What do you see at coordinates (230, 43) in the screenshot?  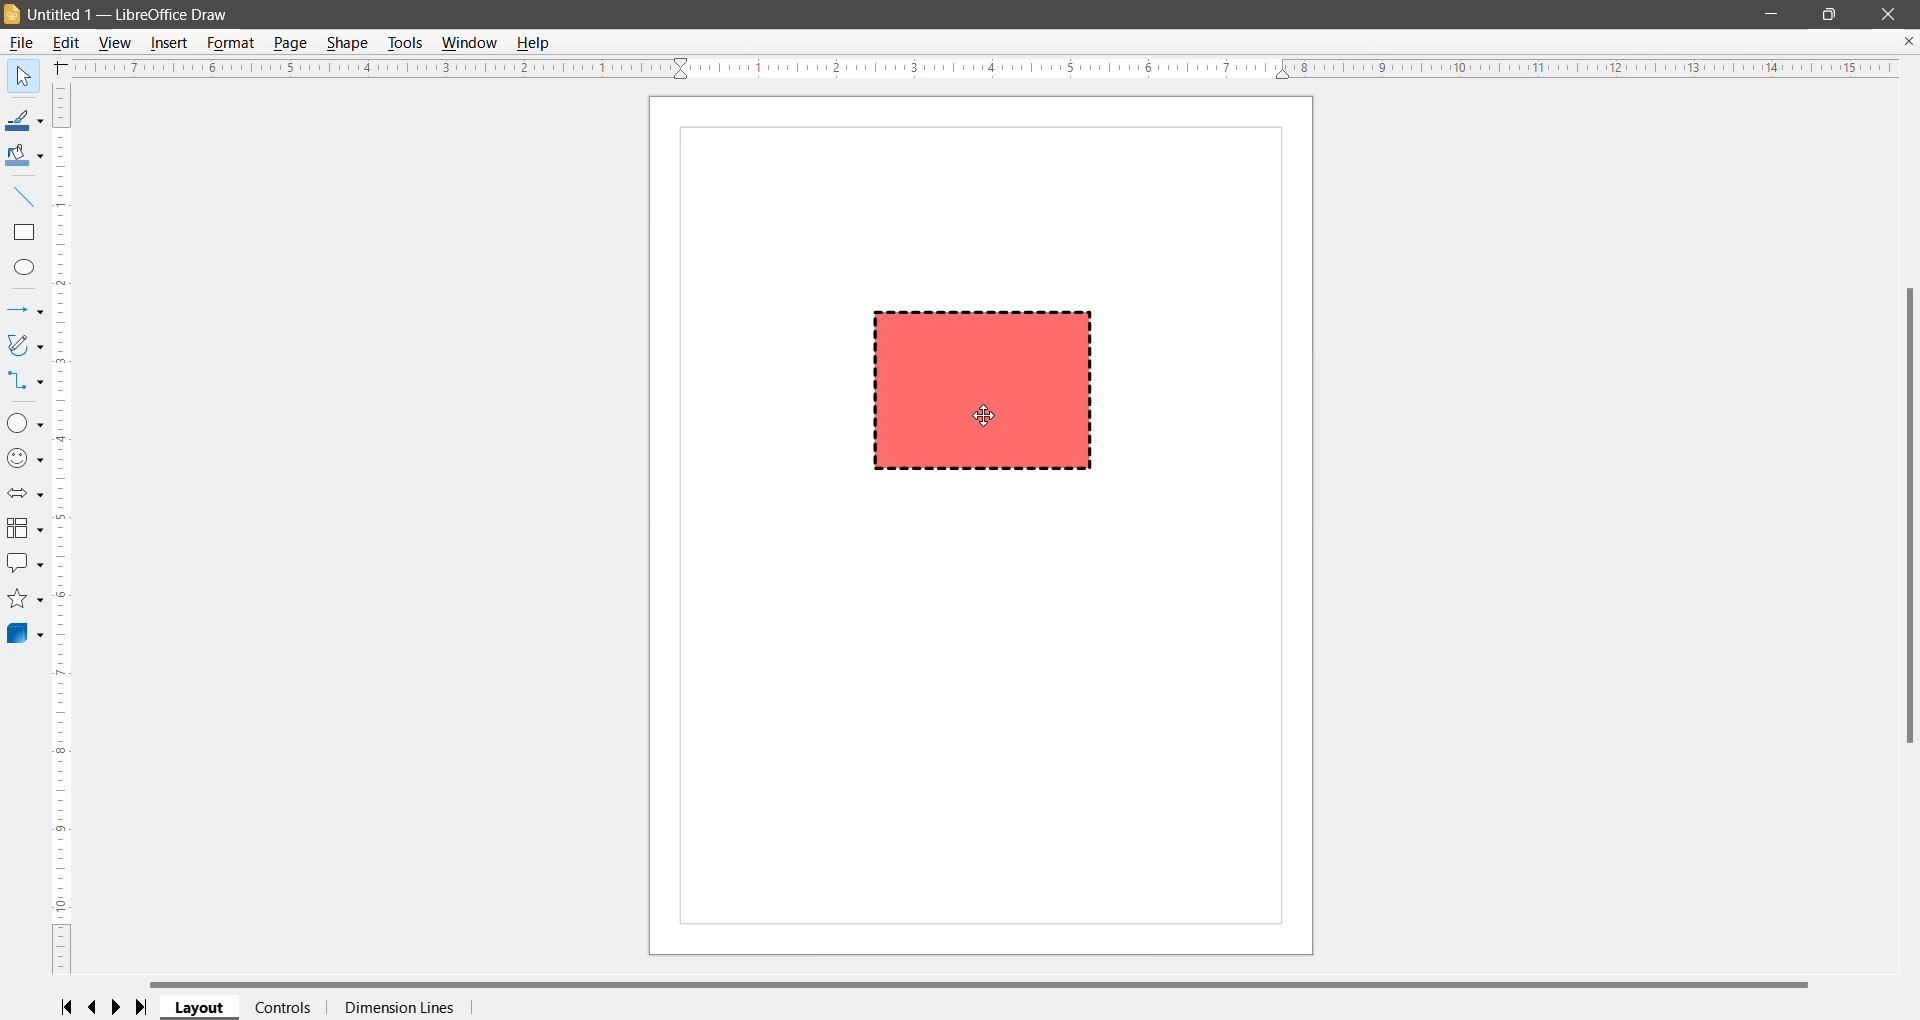 I see `Format` at bounding box center [230, 43].